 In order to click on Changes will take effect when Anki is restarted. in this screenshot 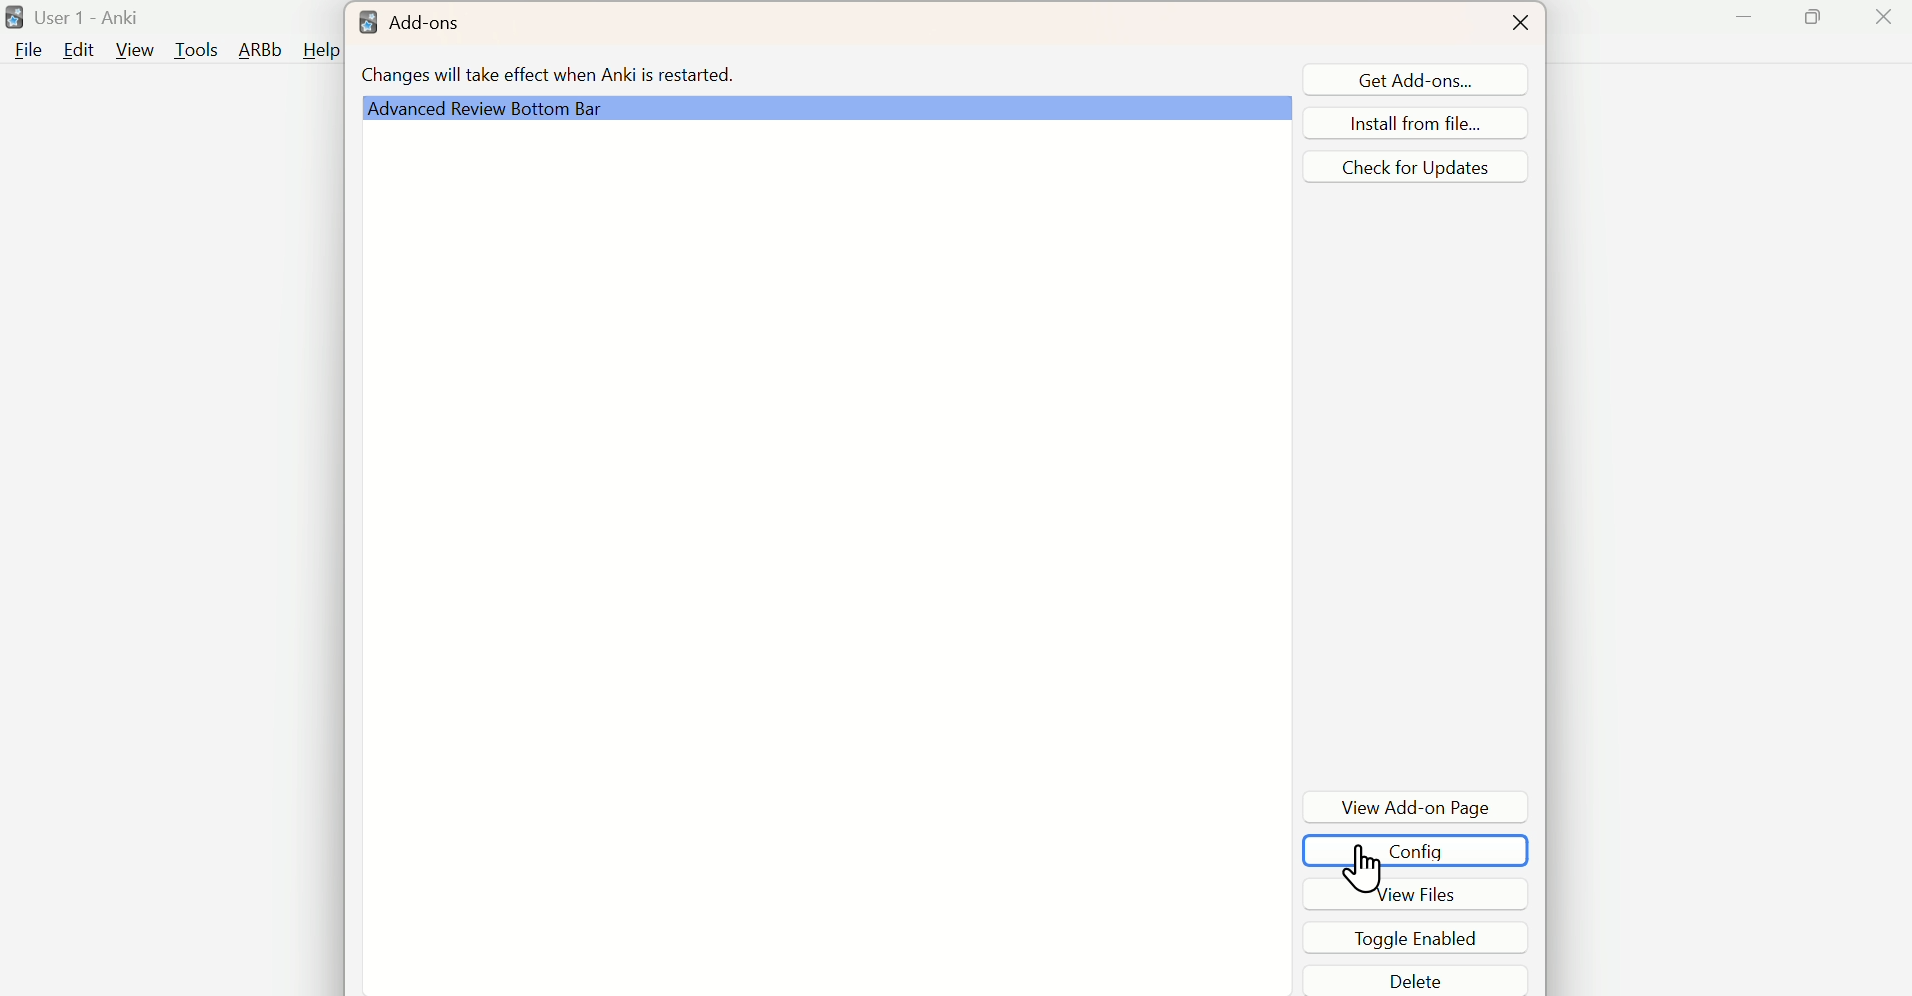, I will do `click(550, 73)`.